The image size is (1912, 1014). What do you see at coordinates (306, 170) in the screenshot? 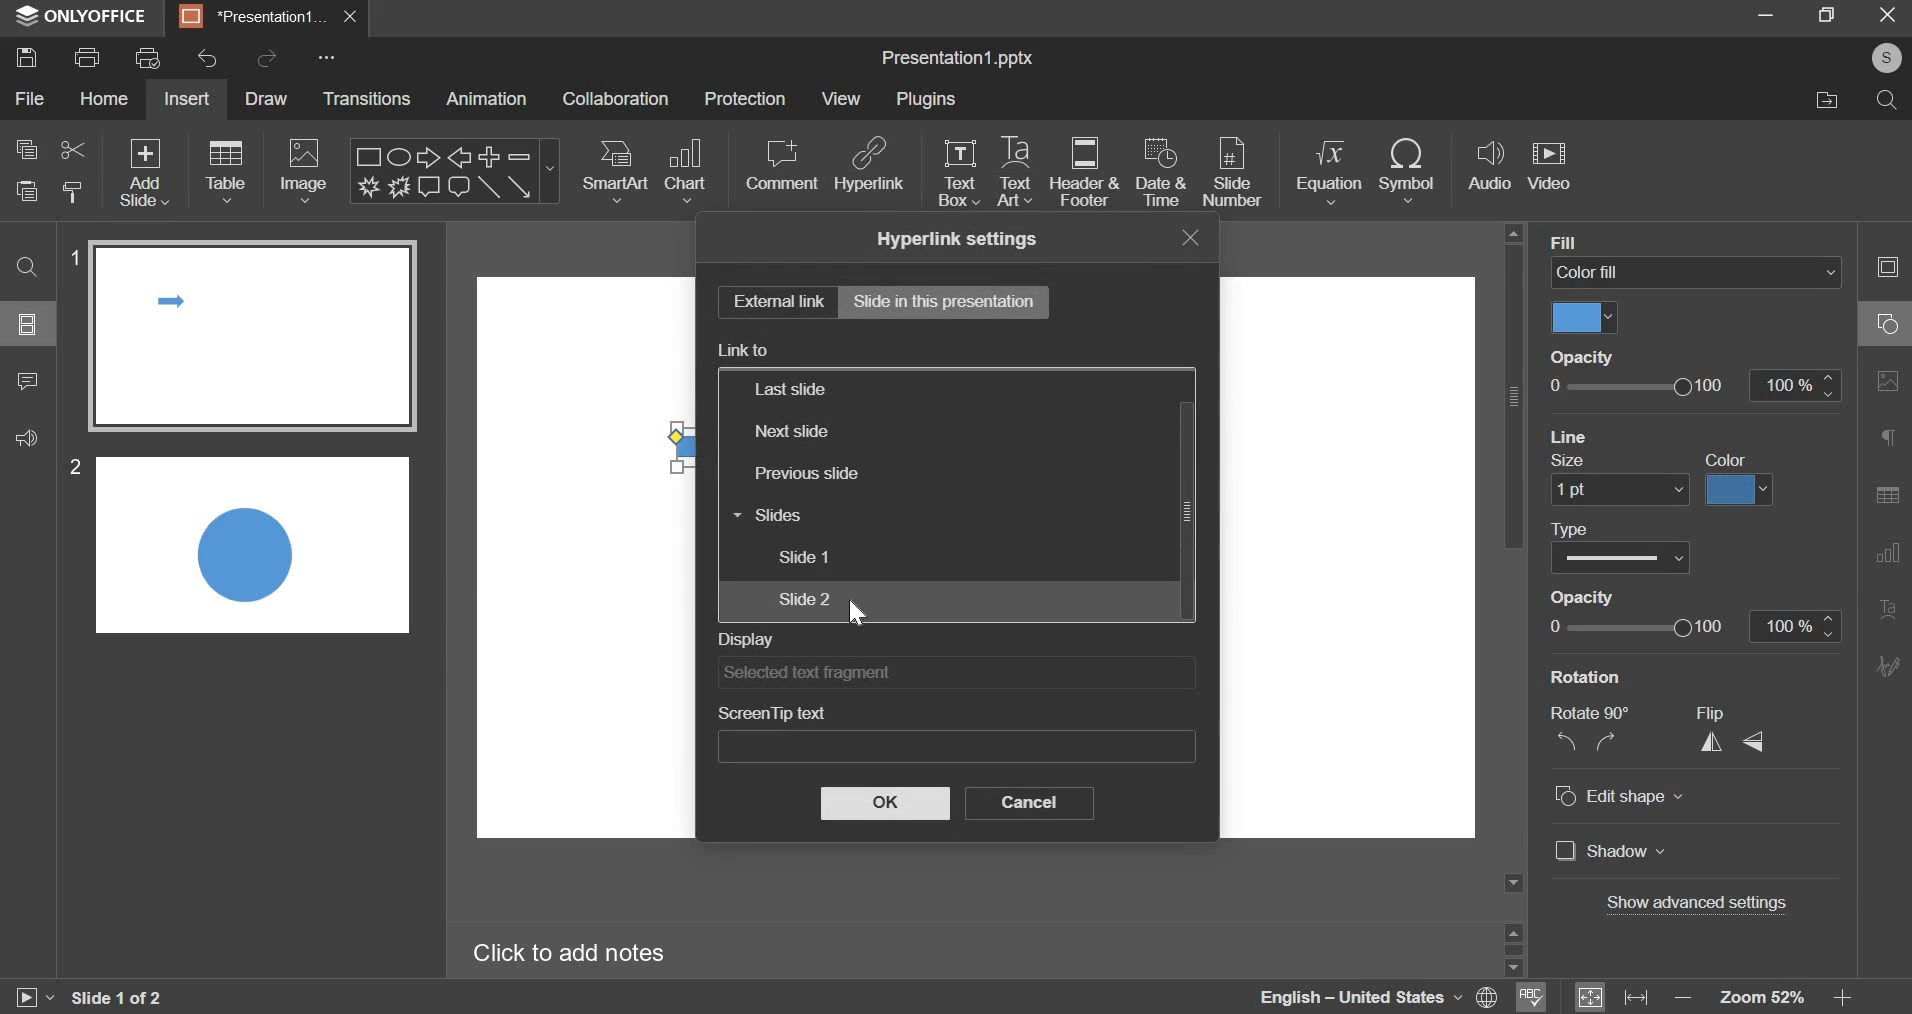
I see `image` at bounding box center [306, 170].